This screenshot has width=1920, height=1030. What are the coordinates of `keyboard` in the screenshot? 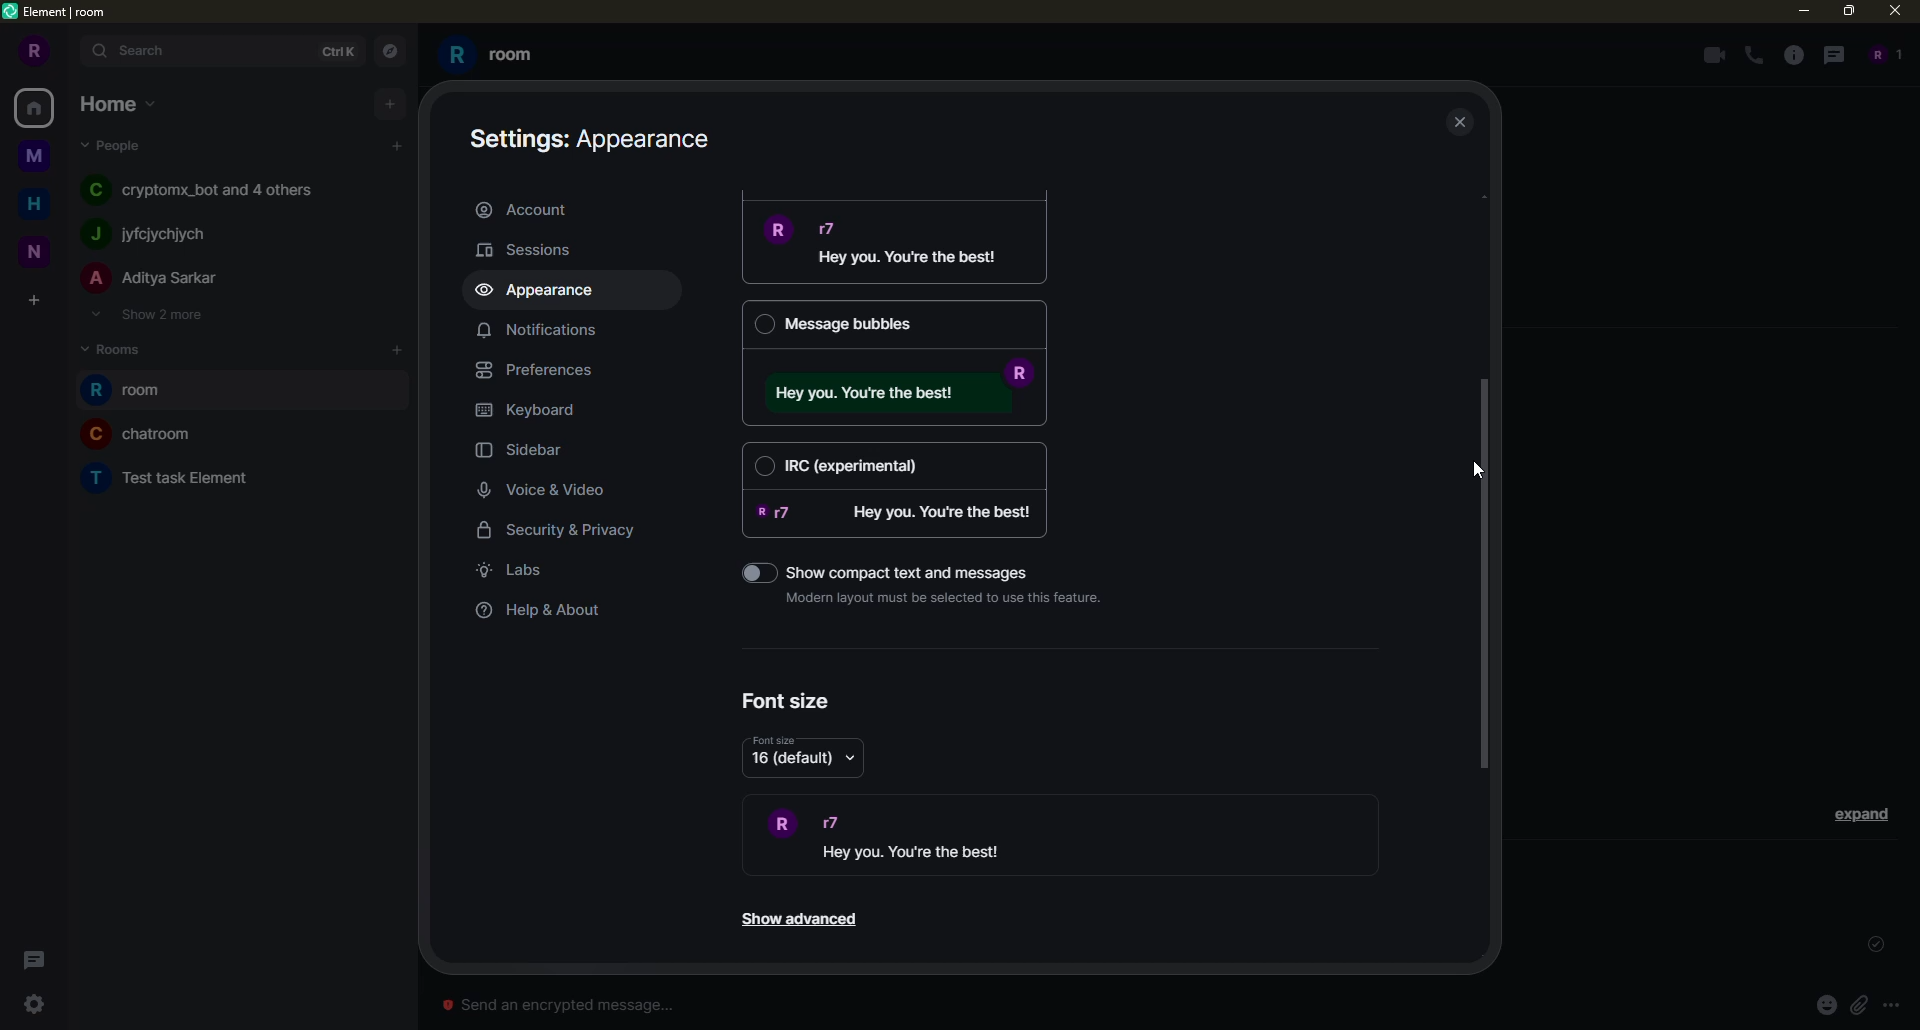 It's located at (531, 410).